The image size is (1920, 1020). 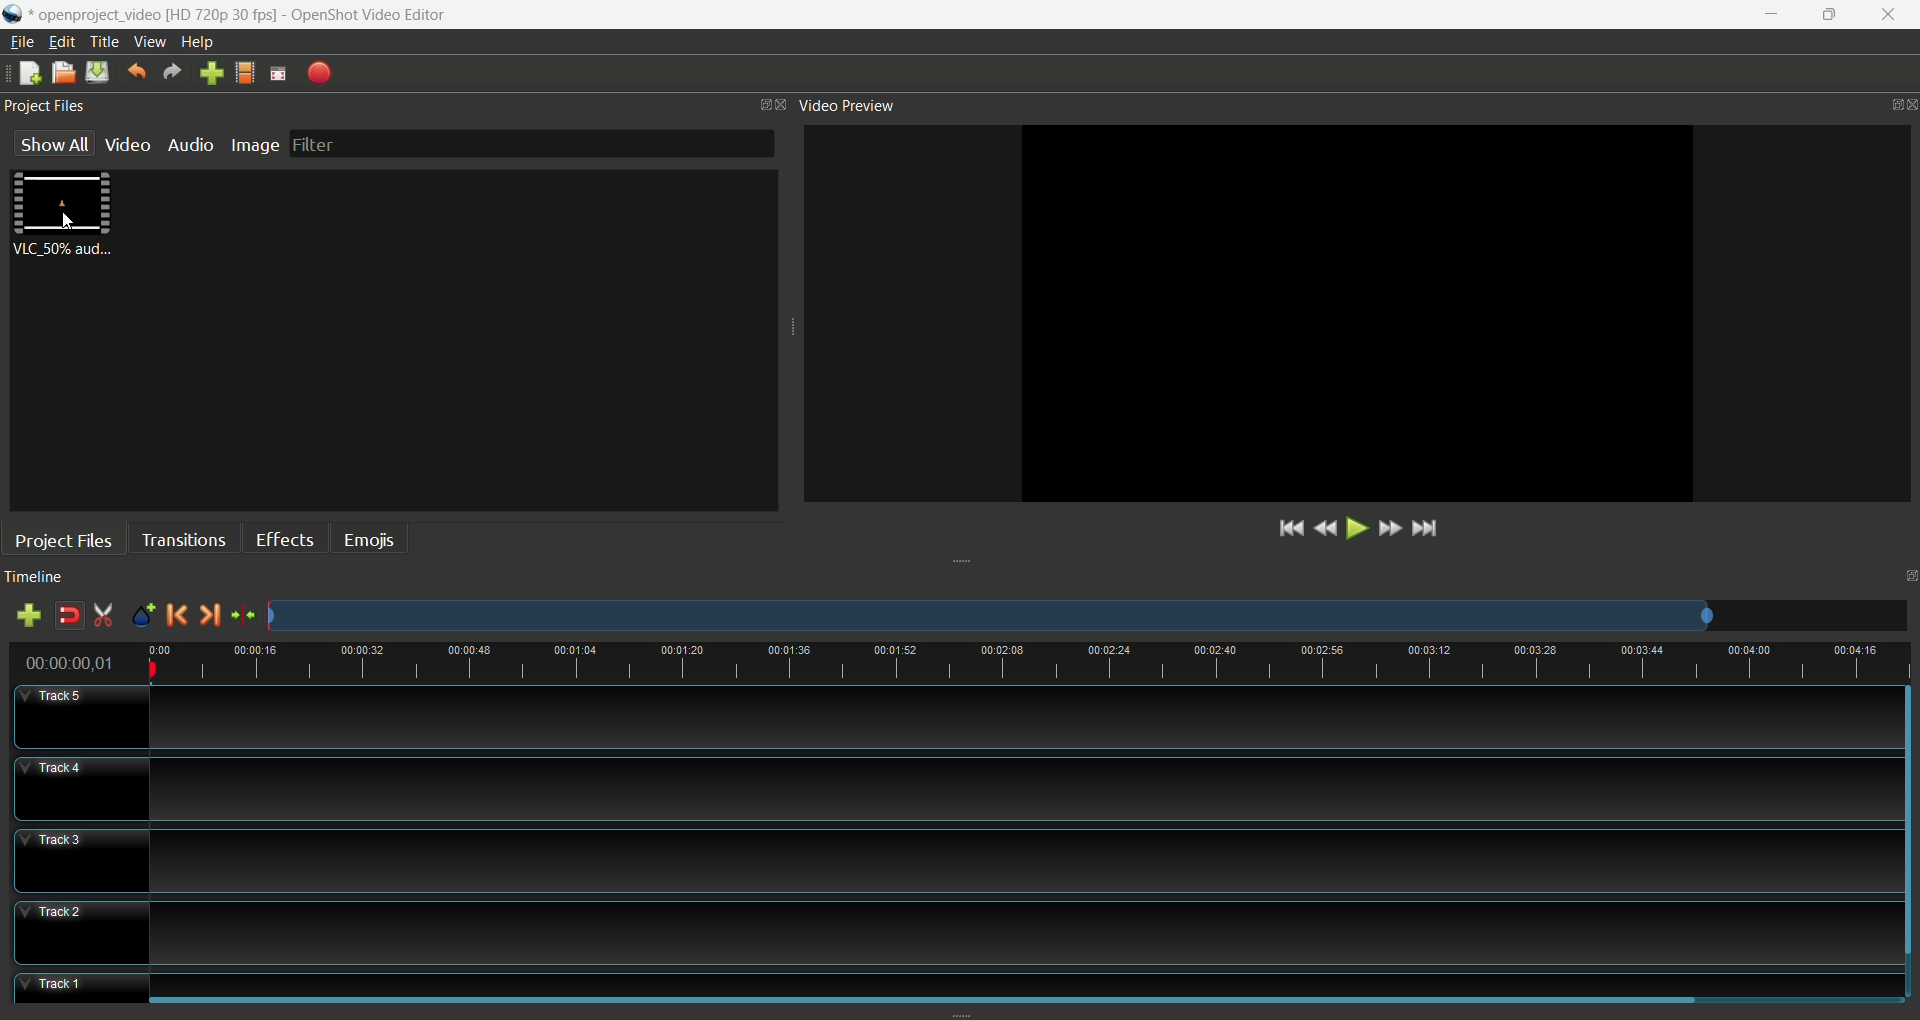 What do you see at coordinates (51, 144) in the screenshot?
I see `show all` at bounding box center [51, 144].